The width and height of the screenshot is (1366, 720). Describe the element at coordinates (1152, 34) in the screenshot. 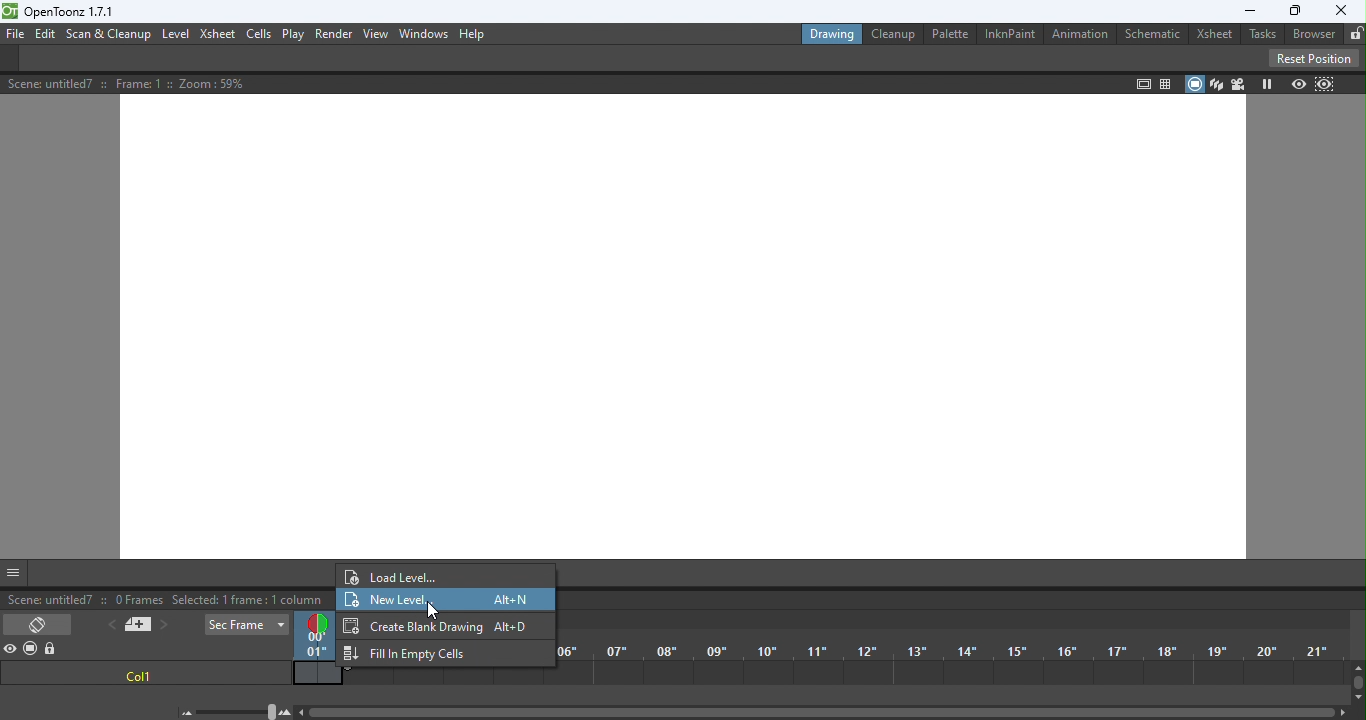

I see `Schematic` at that location.